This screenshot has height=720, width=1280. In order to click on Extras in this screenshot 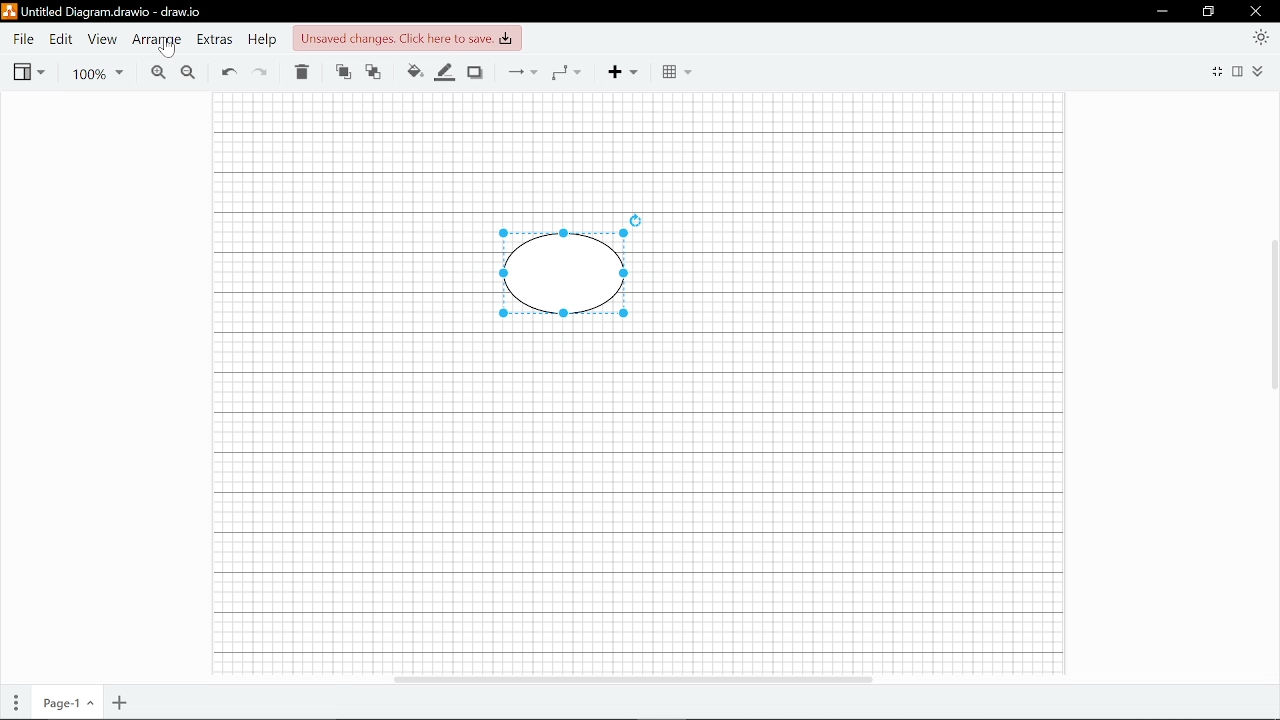, I will do `click(216, 41)`.